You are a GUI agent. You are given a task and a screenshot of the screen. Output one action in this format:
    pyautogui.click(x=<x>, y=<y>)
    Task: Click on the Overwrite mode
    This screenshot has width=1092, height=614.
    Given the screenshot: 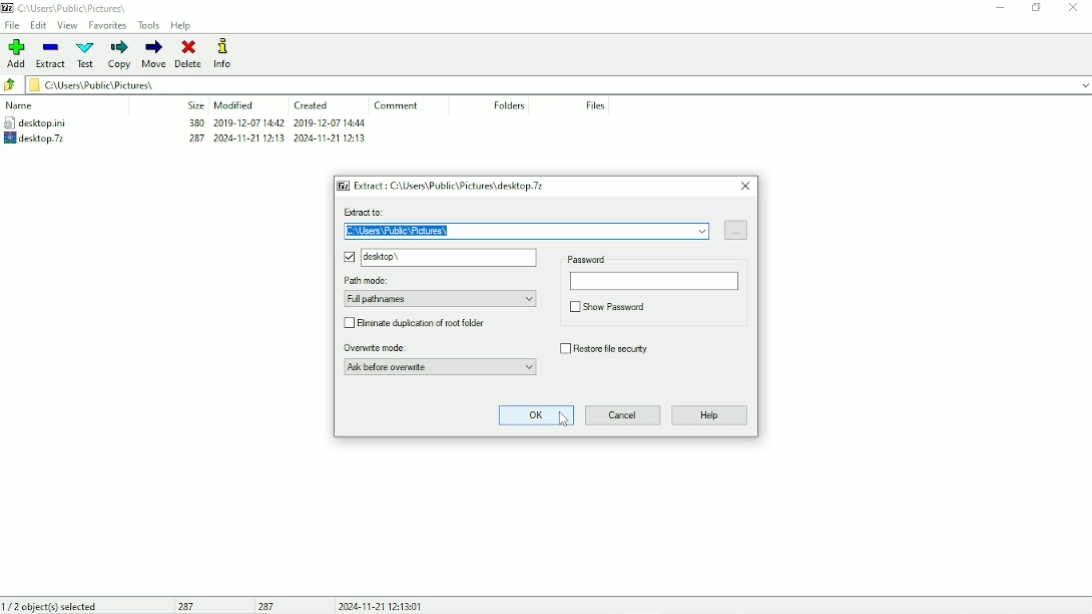 What is the action you would take?
    pyautogui.click(x=434, y=348)
    